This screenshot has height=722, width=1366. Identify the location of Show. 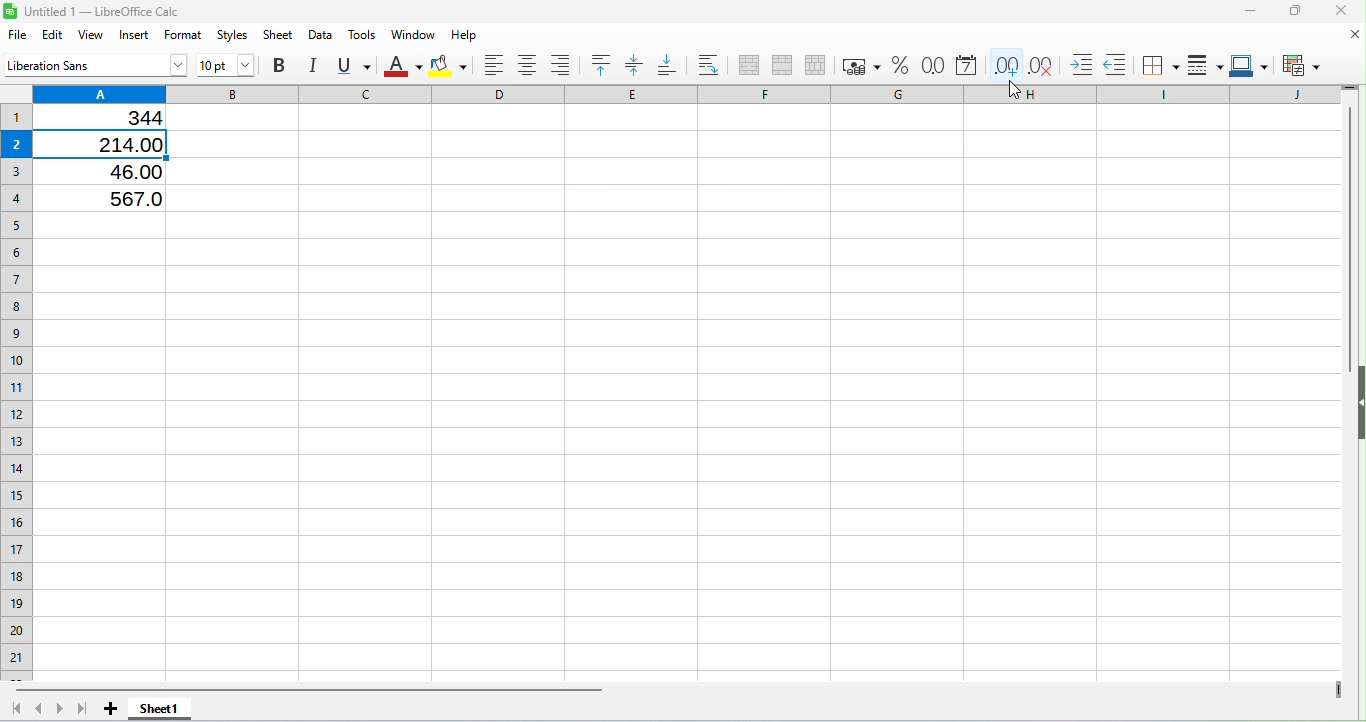
(1358, 408).